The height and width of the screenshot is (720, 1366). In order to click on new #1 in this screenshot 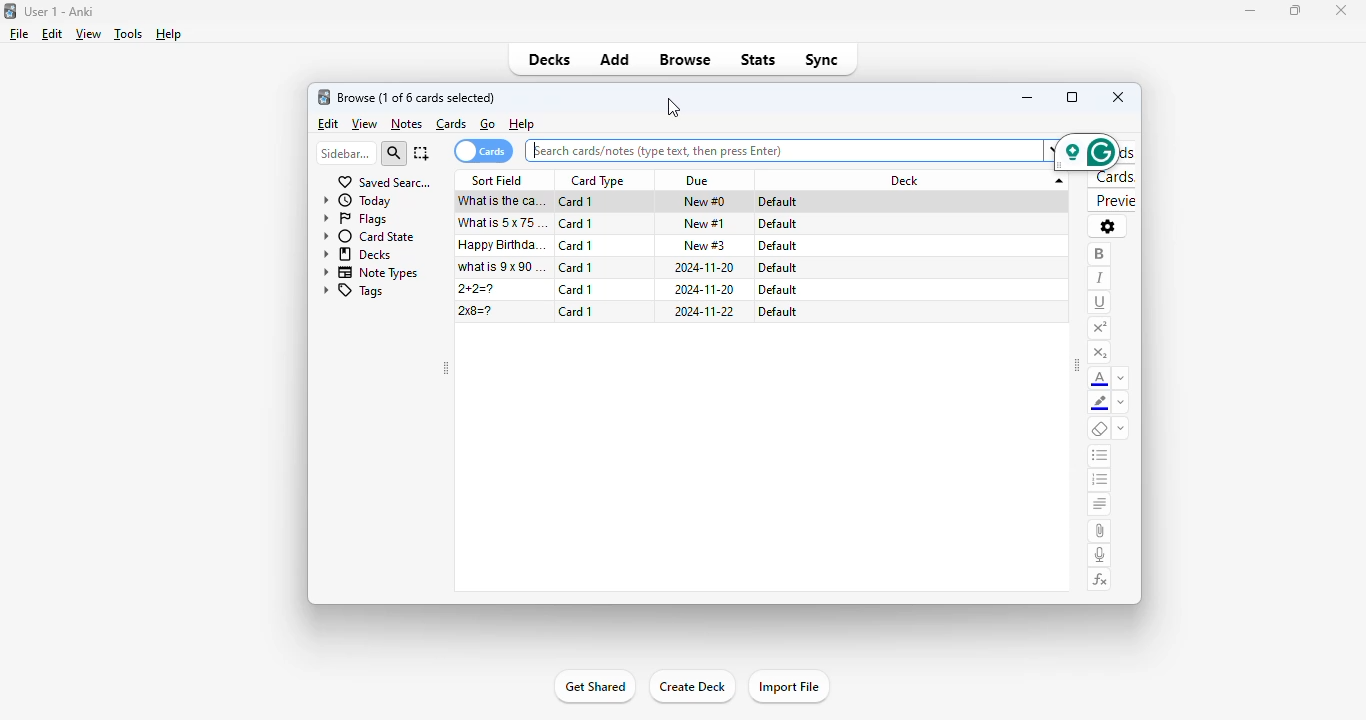, I will do `click(705, 224)`.